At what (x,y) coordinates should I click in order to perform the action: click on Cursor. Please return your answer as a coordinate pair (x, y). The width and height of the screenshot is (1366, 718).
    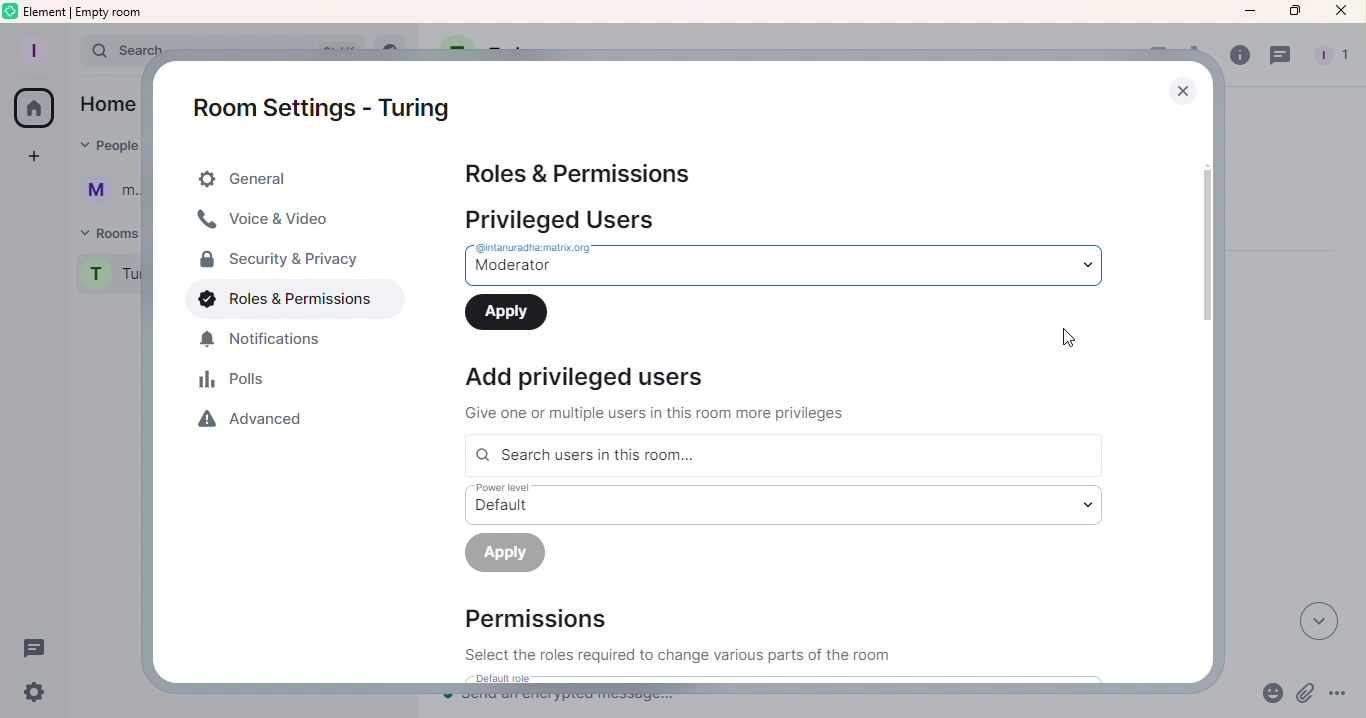
    Looking at the image, I should click on (1075, 337).